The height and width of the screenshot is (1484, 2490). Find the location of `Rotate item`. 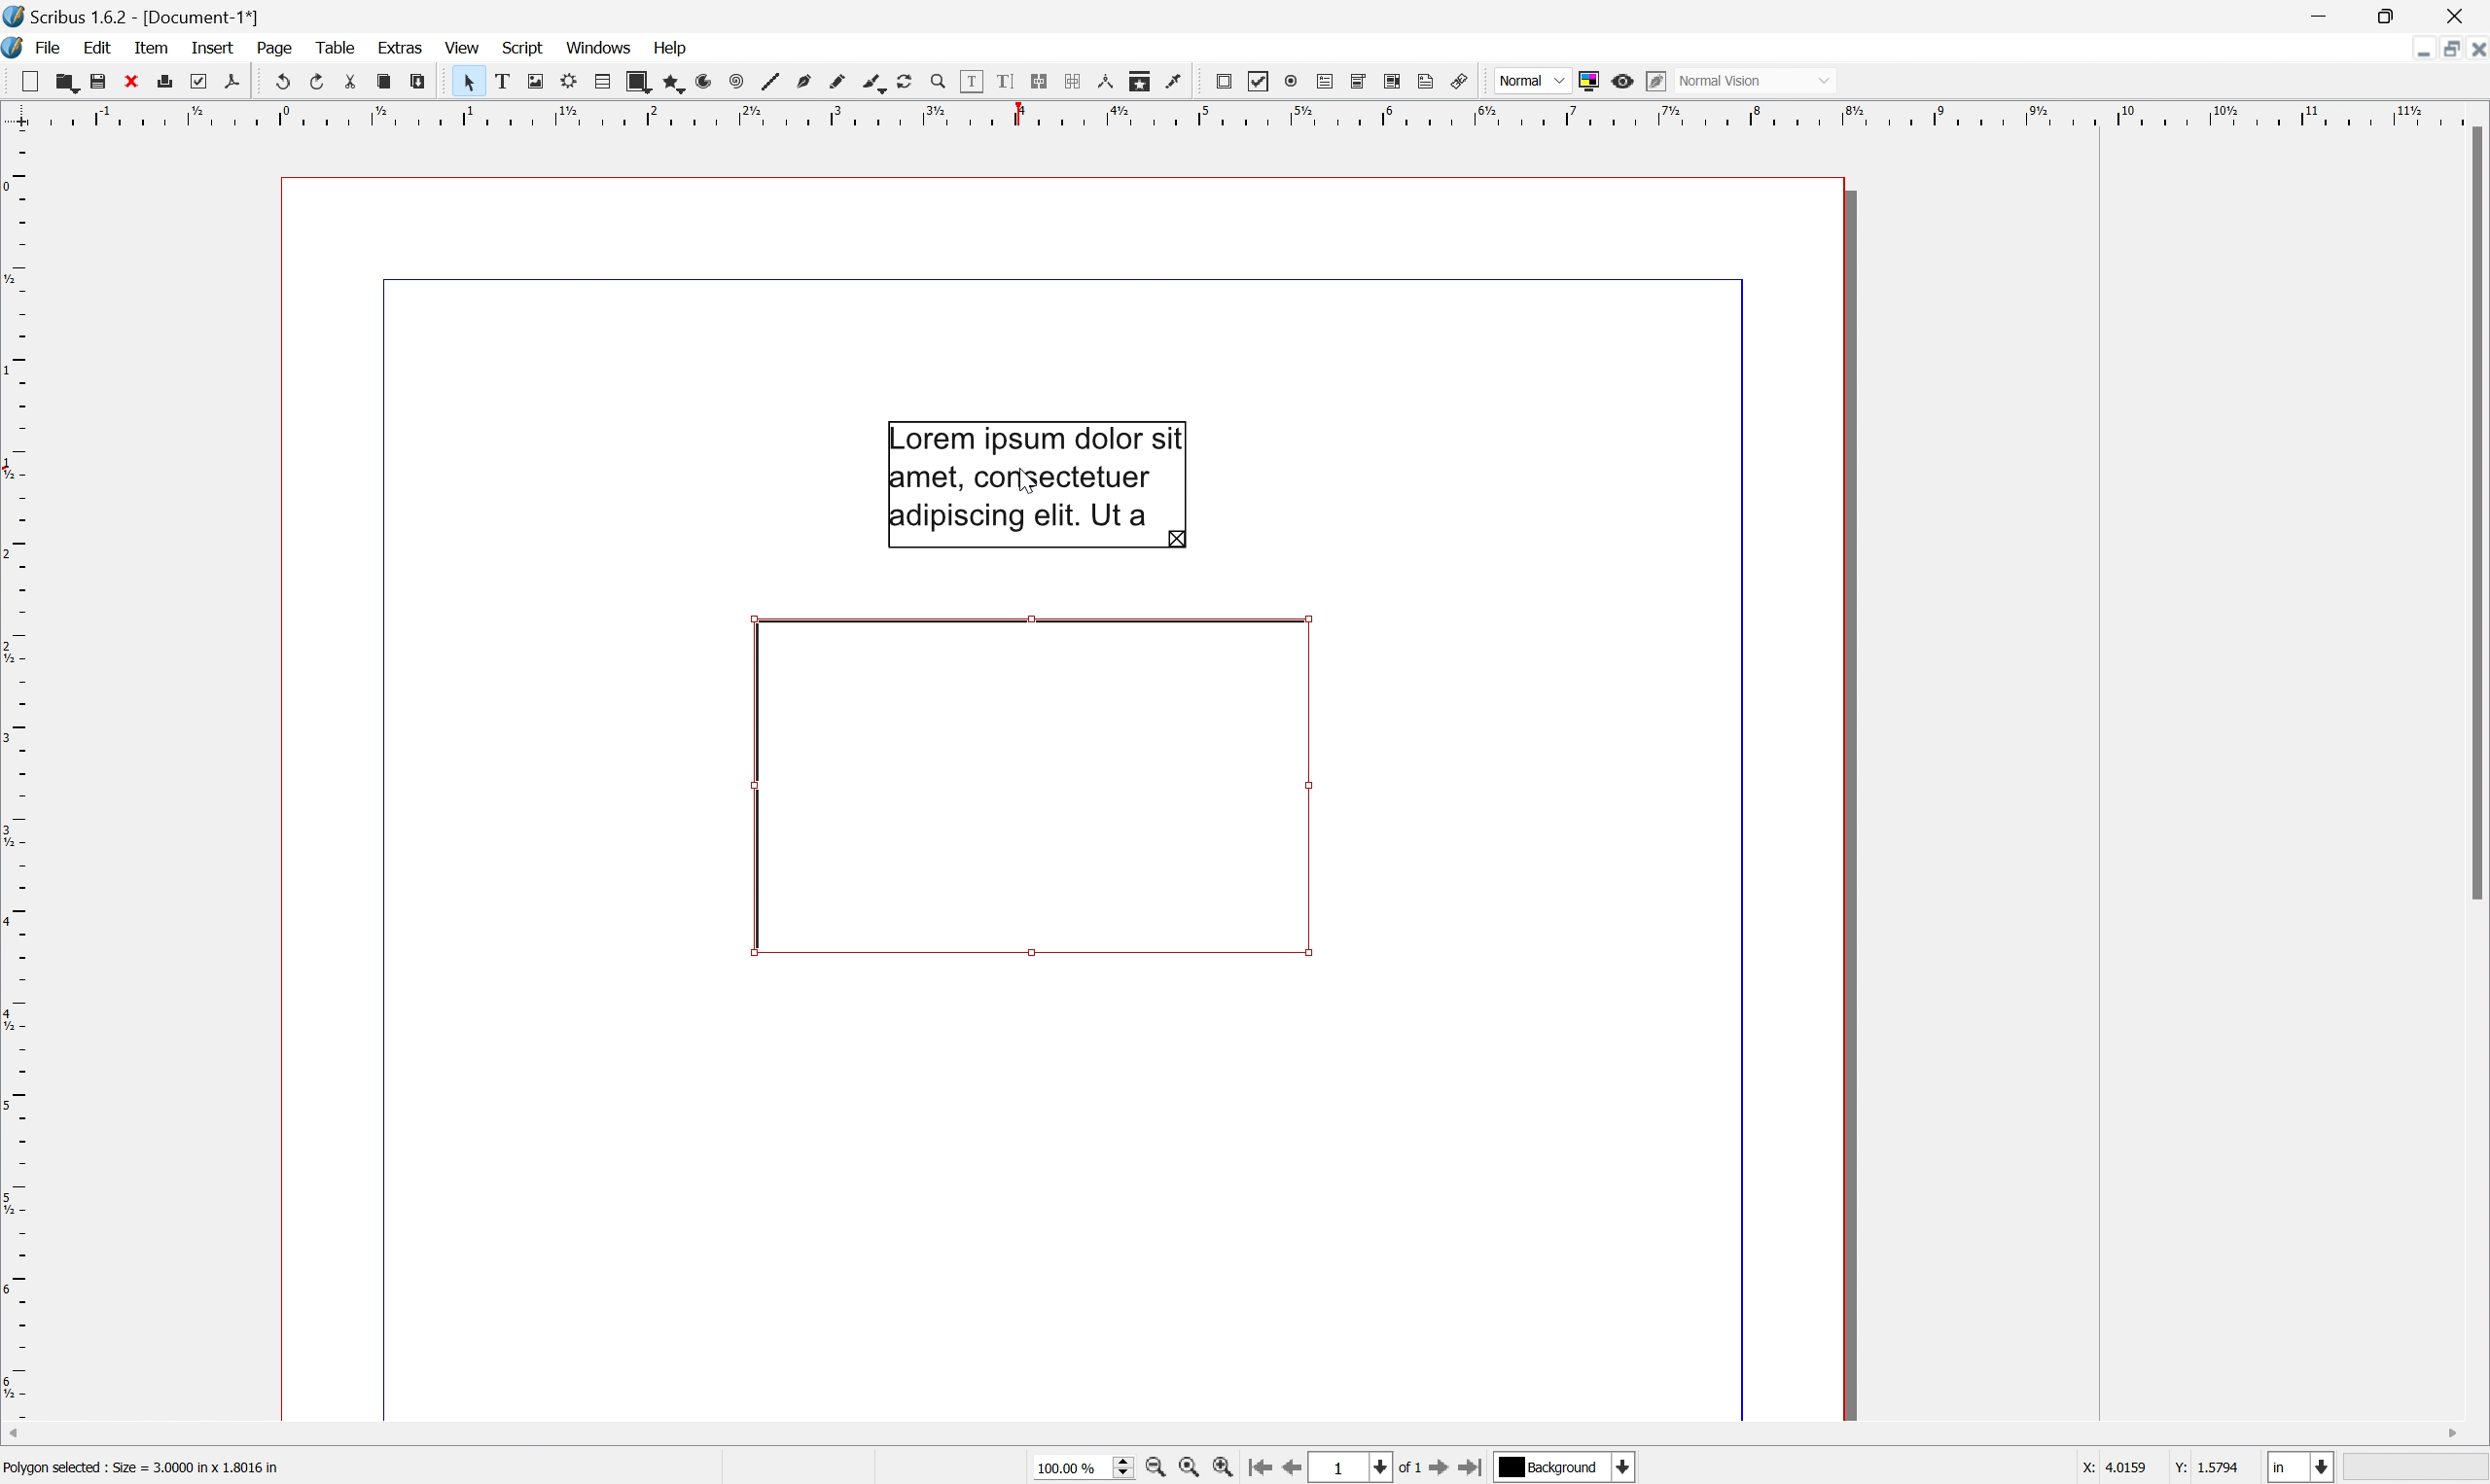

Rotate item is located at coordinates (1026, 787).